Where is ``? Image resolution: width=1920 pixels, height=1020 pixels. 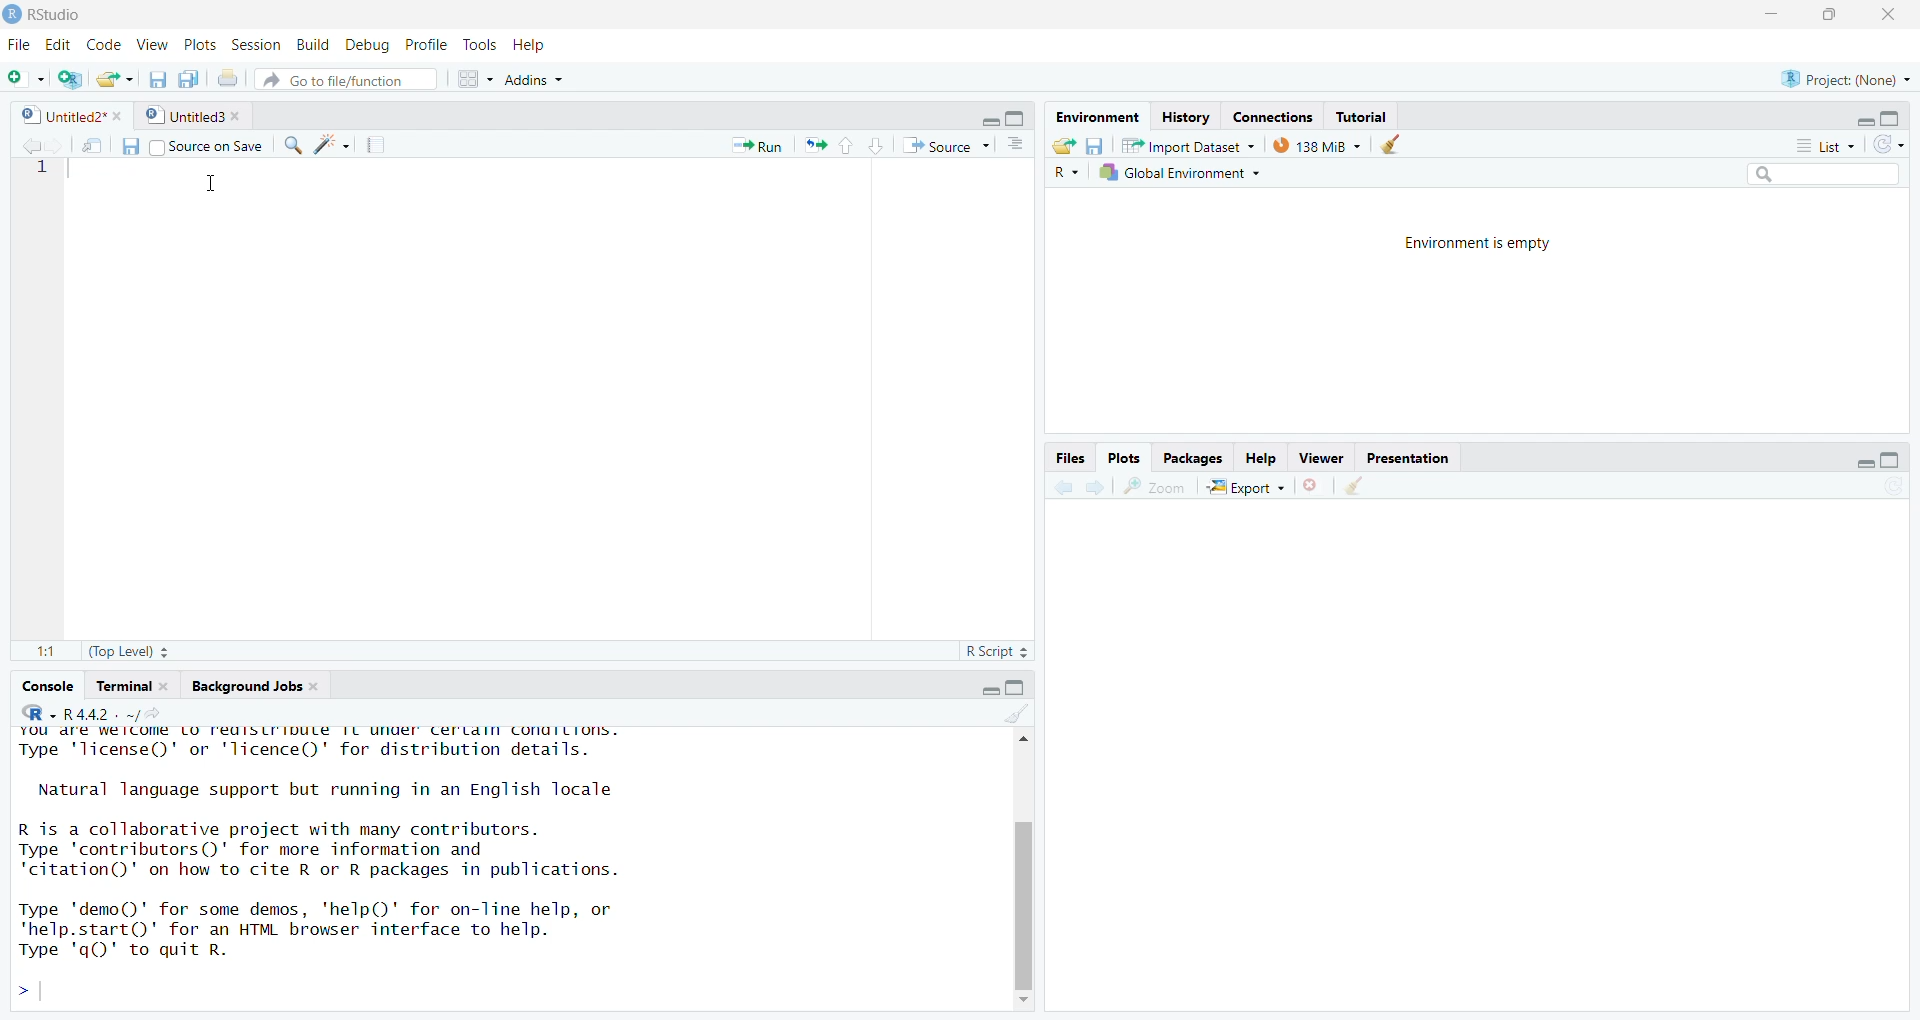  is located at coordinates (16, 46).